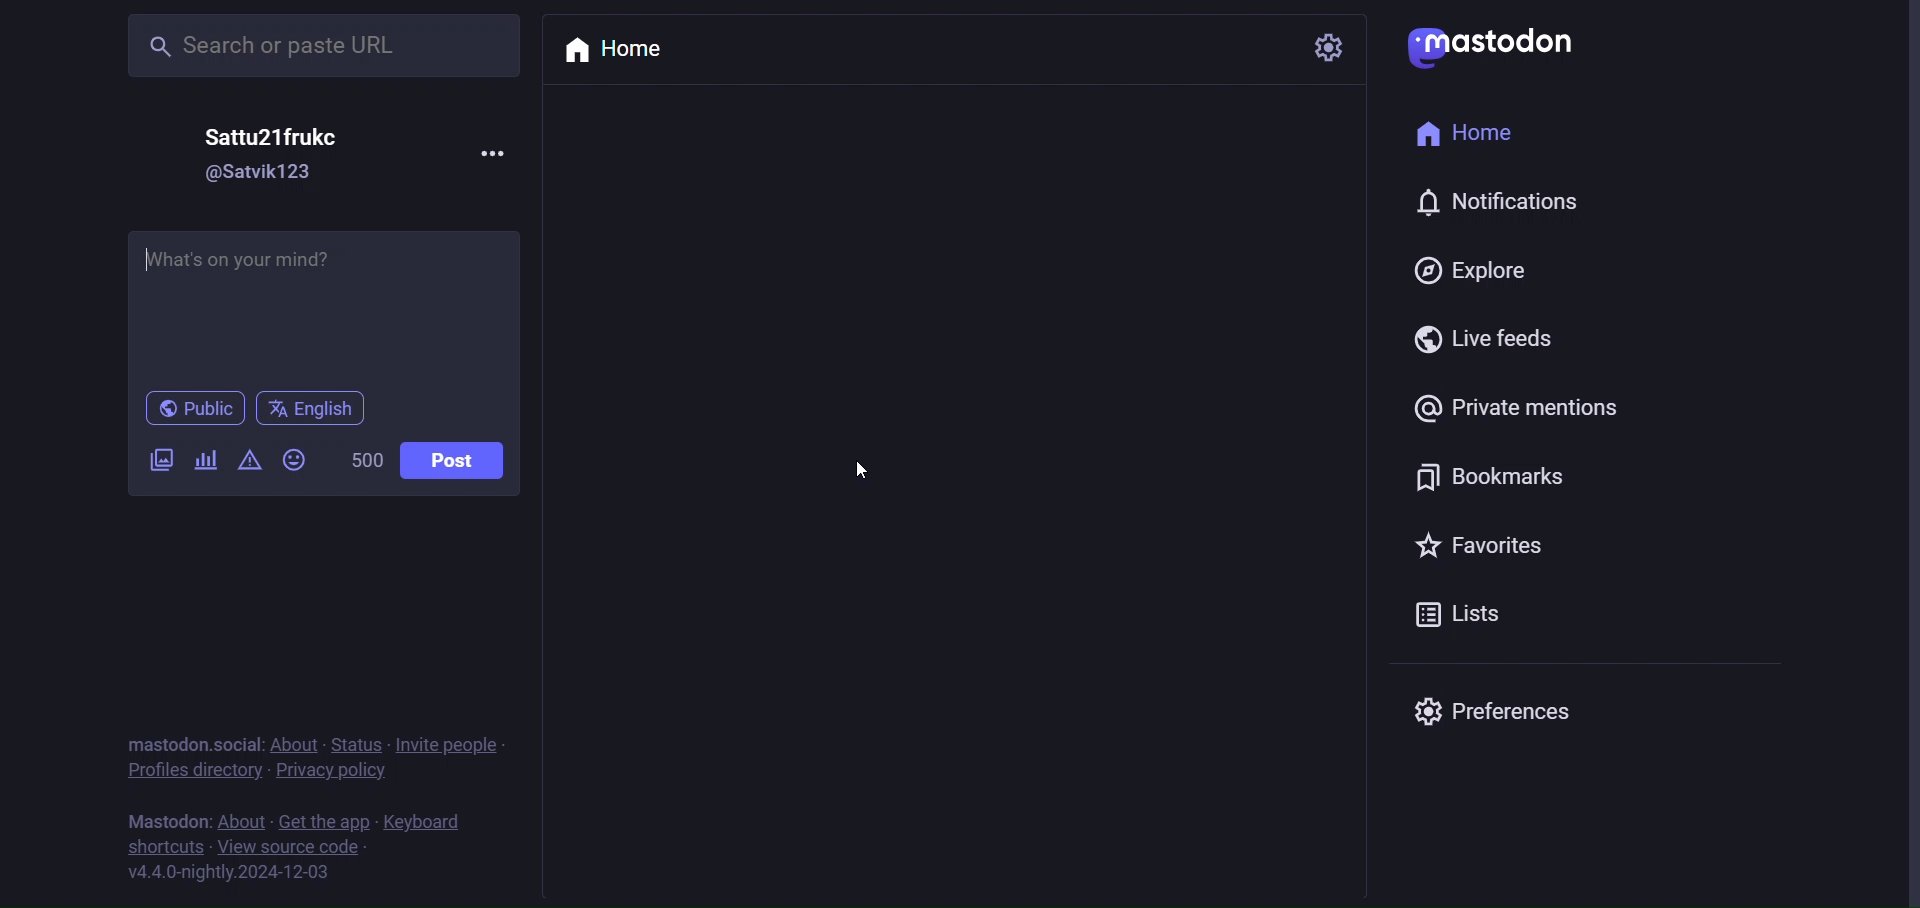 The width and height of the screenshot is (1920, 908). What do you see at coordinates (261, 177) in the screenshot?
I see `id` at bounding box center [261, 177].